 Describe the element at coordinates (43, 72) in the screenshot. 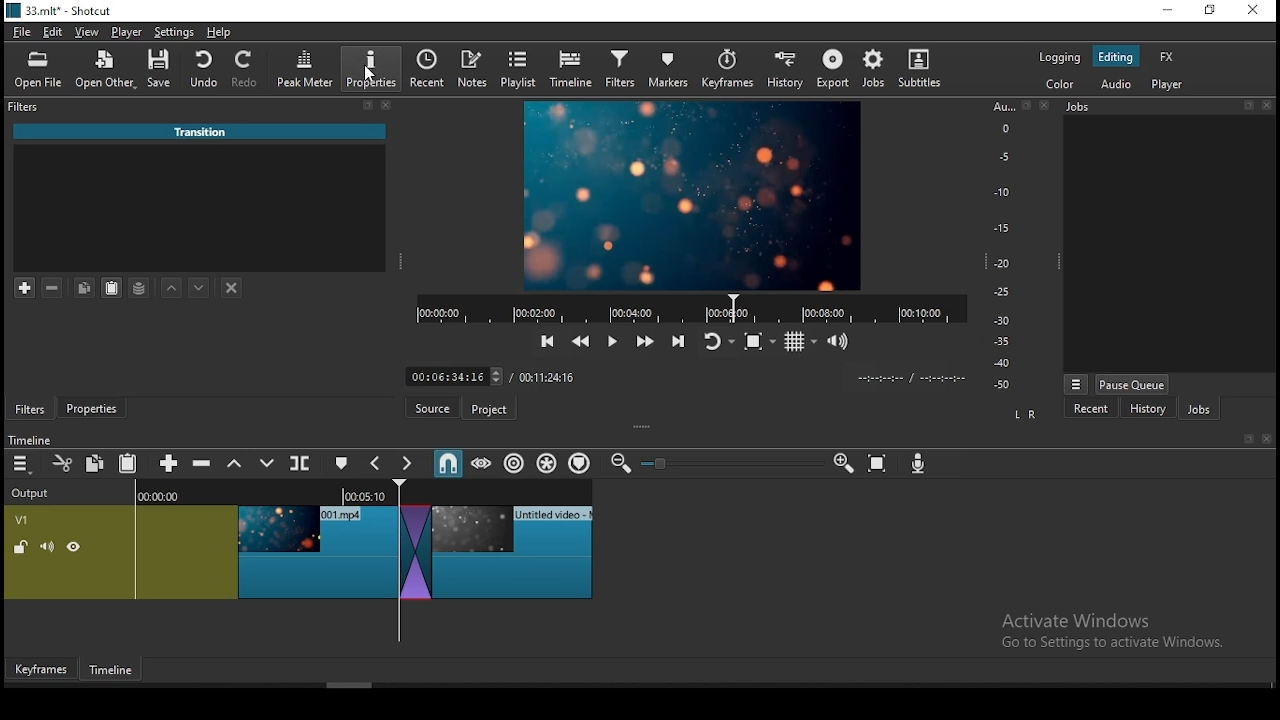

I see `open file` at that location.